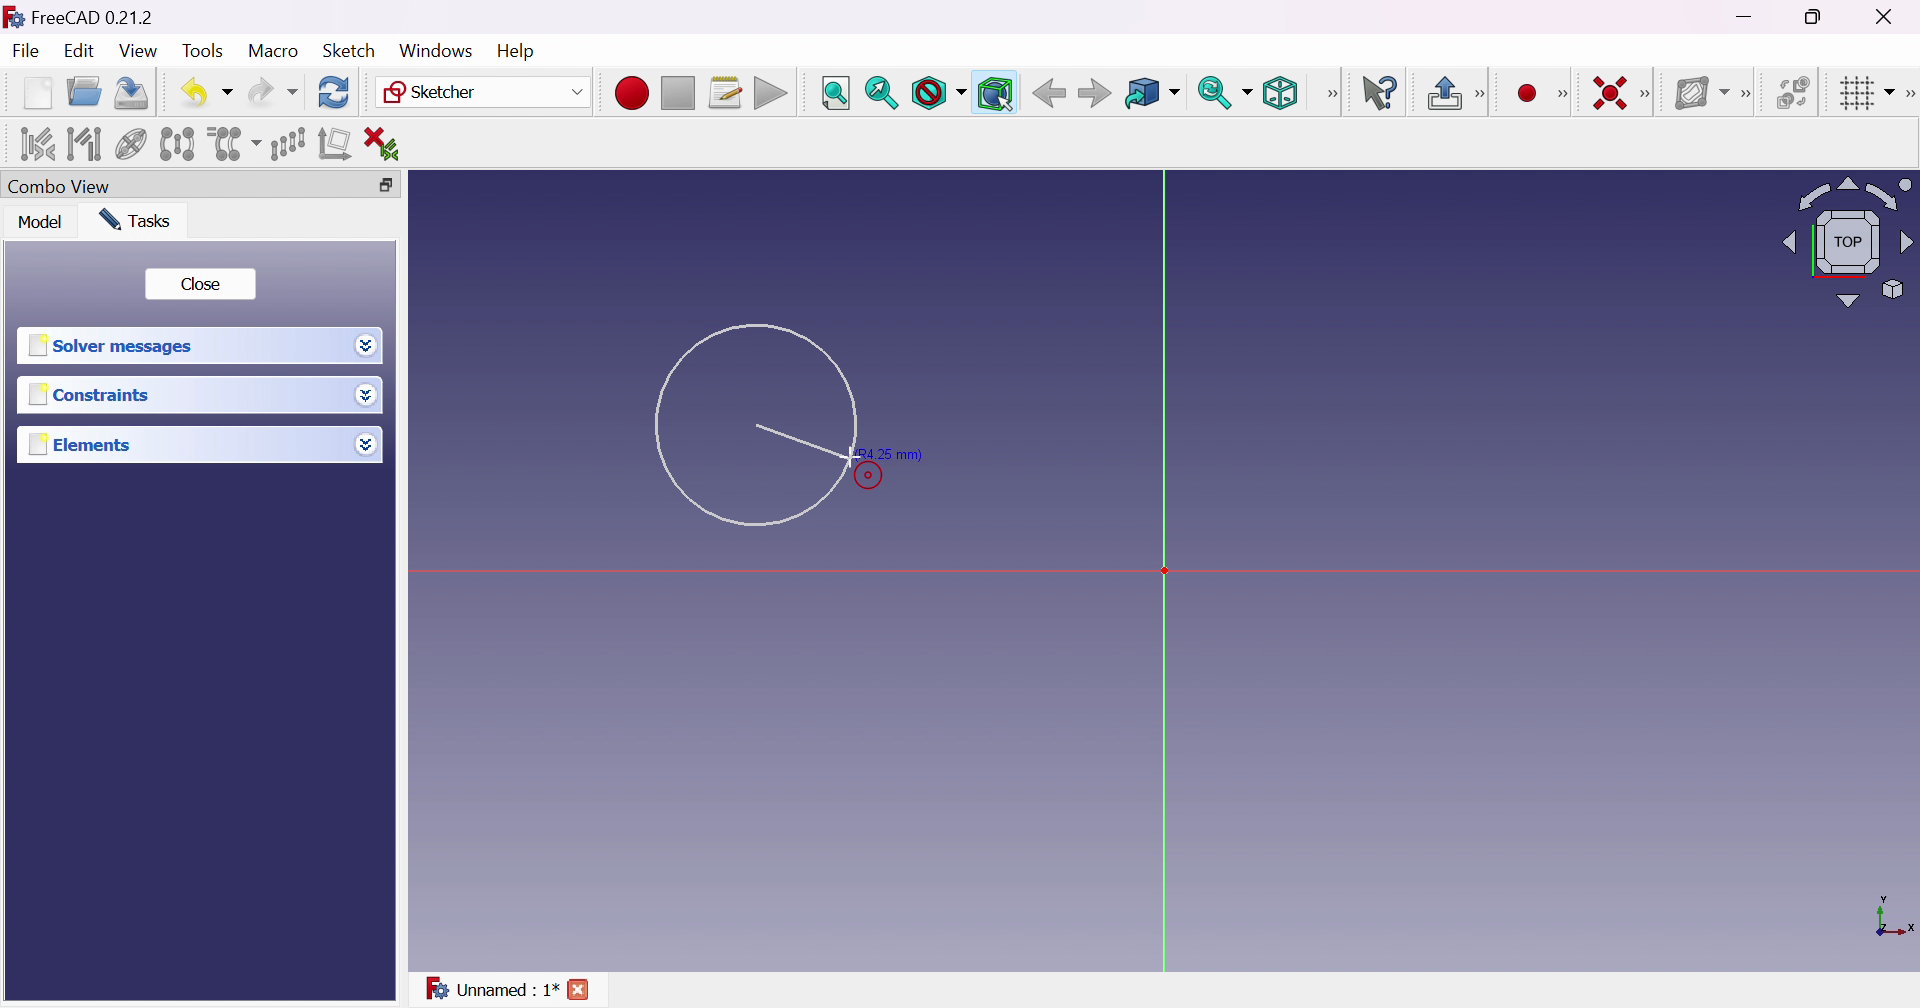 This screenshot has height=1008, width=1920. Describe the element at coordinates (1048, 93) in the screenshot. I see `Back` at that location.